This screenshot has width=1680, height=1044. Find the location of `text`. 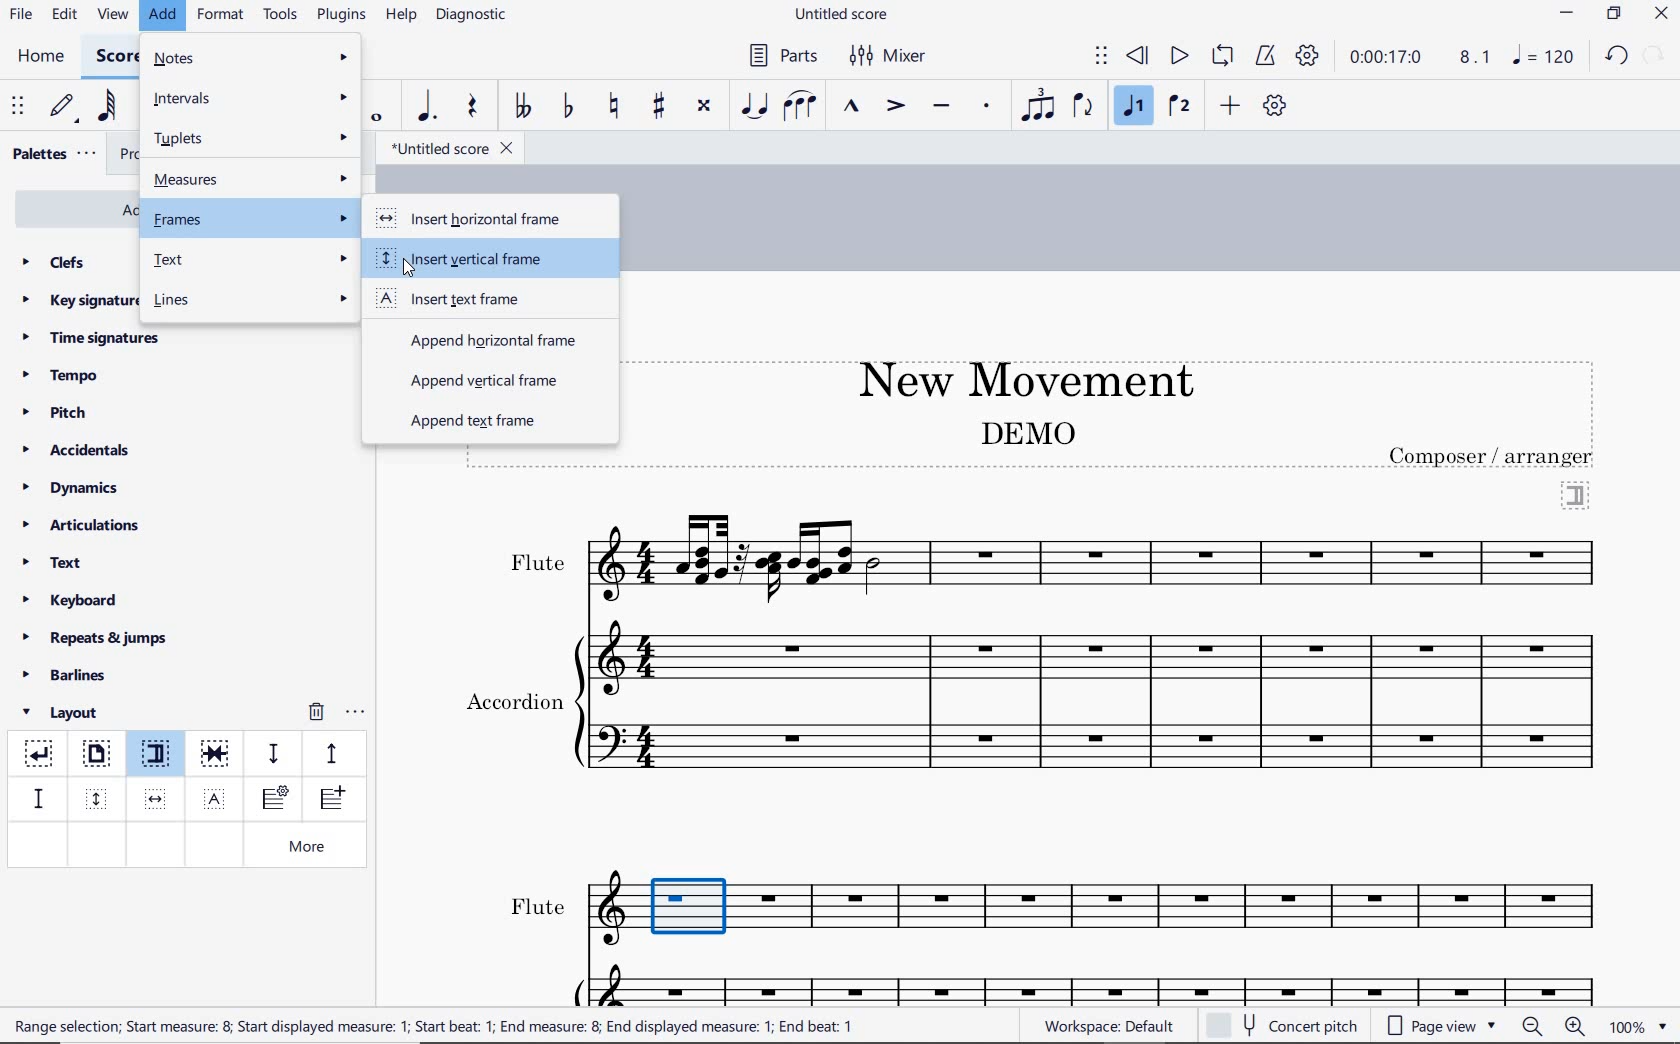

text is located at coordinates (1493, 456).